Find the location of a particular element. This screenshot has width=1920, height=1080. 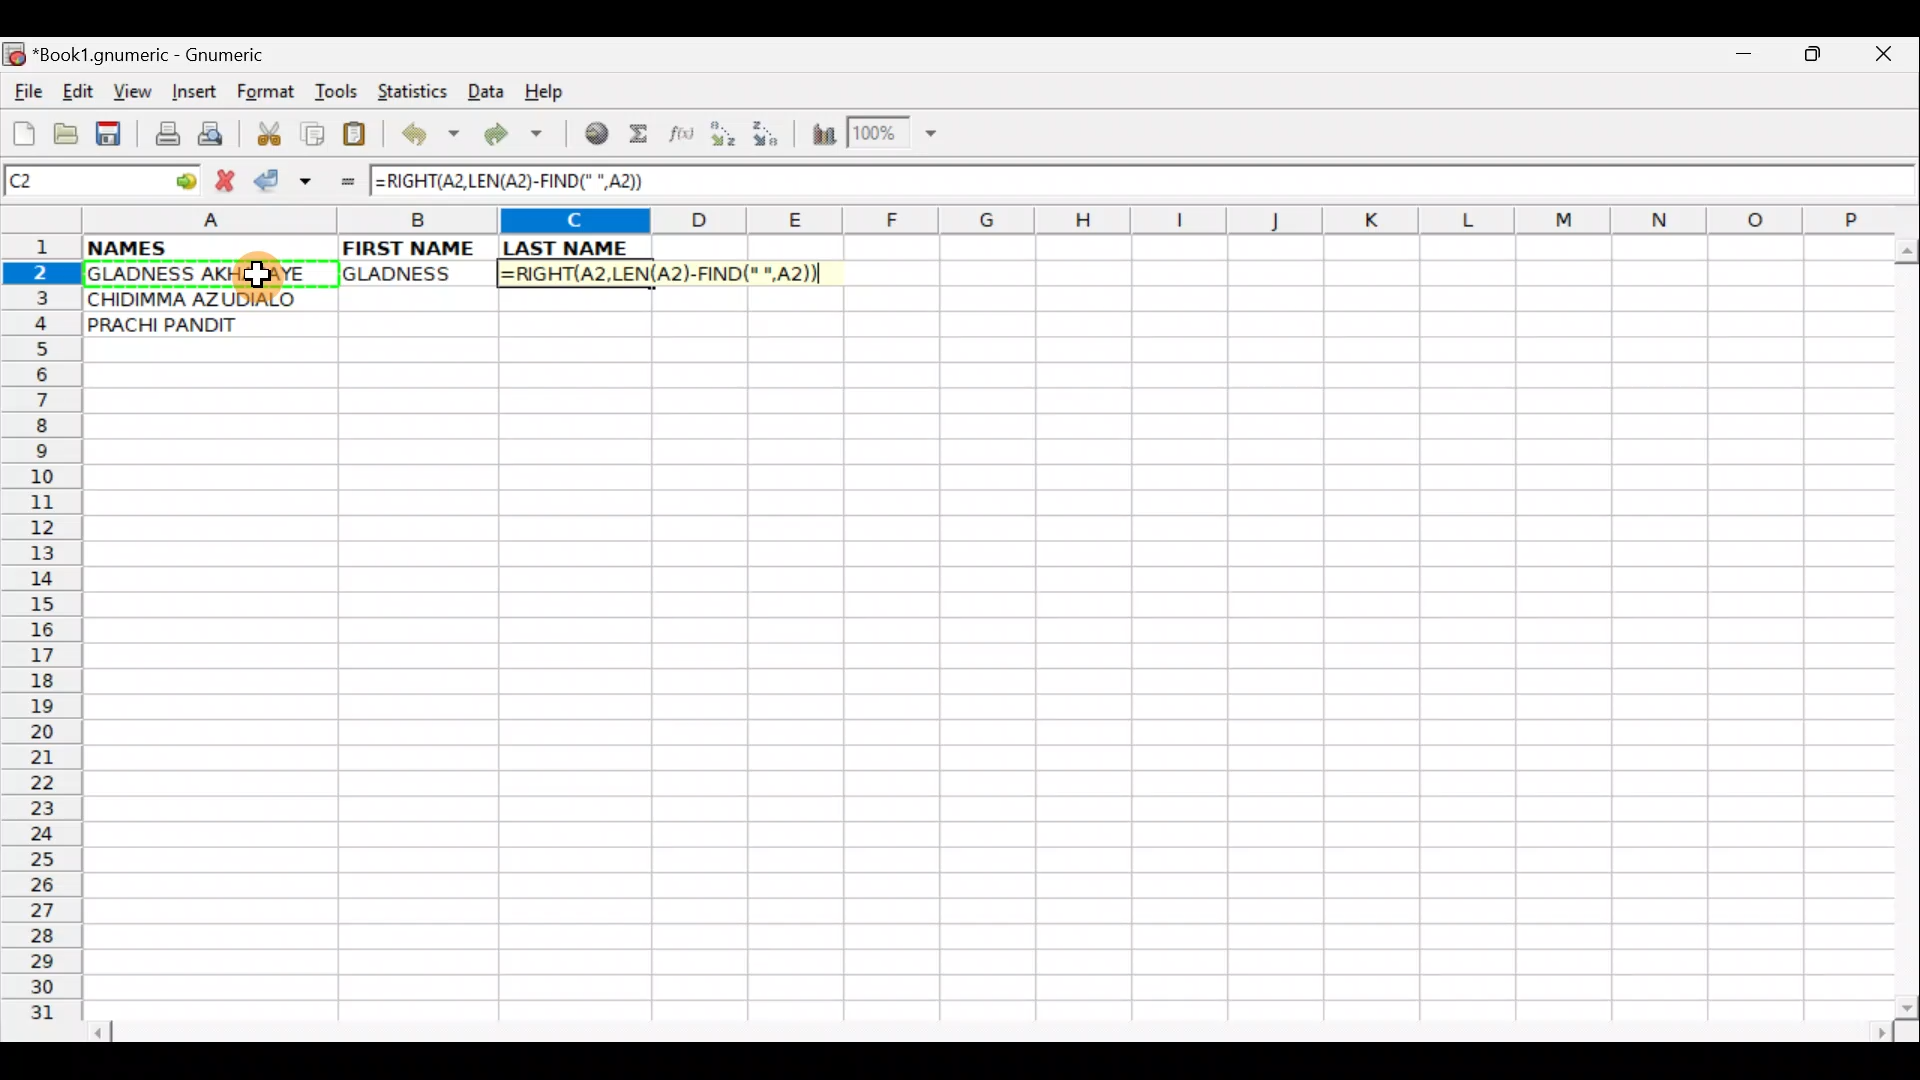

Redo undone action is located at coordinates (518, 137).